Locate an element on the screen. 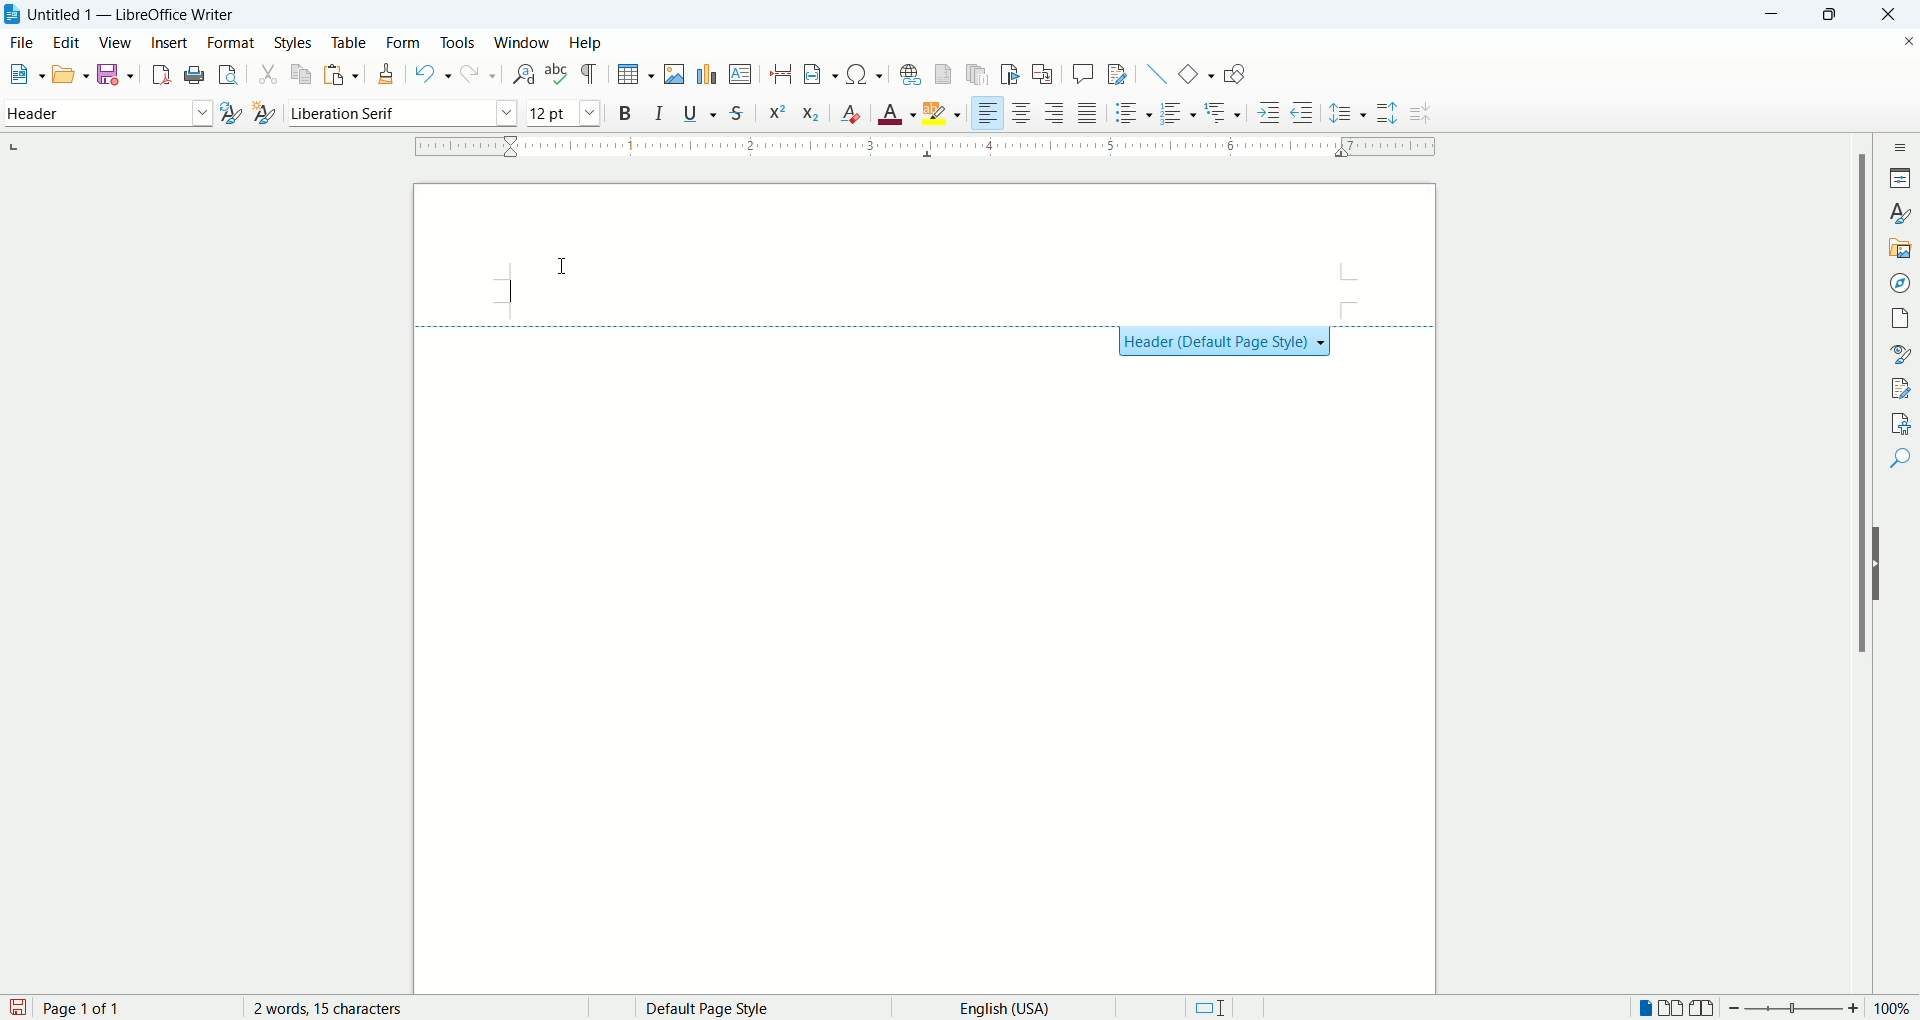 This screenshot has height=1020, width=1920. close is located at coordinates (1895, 14).